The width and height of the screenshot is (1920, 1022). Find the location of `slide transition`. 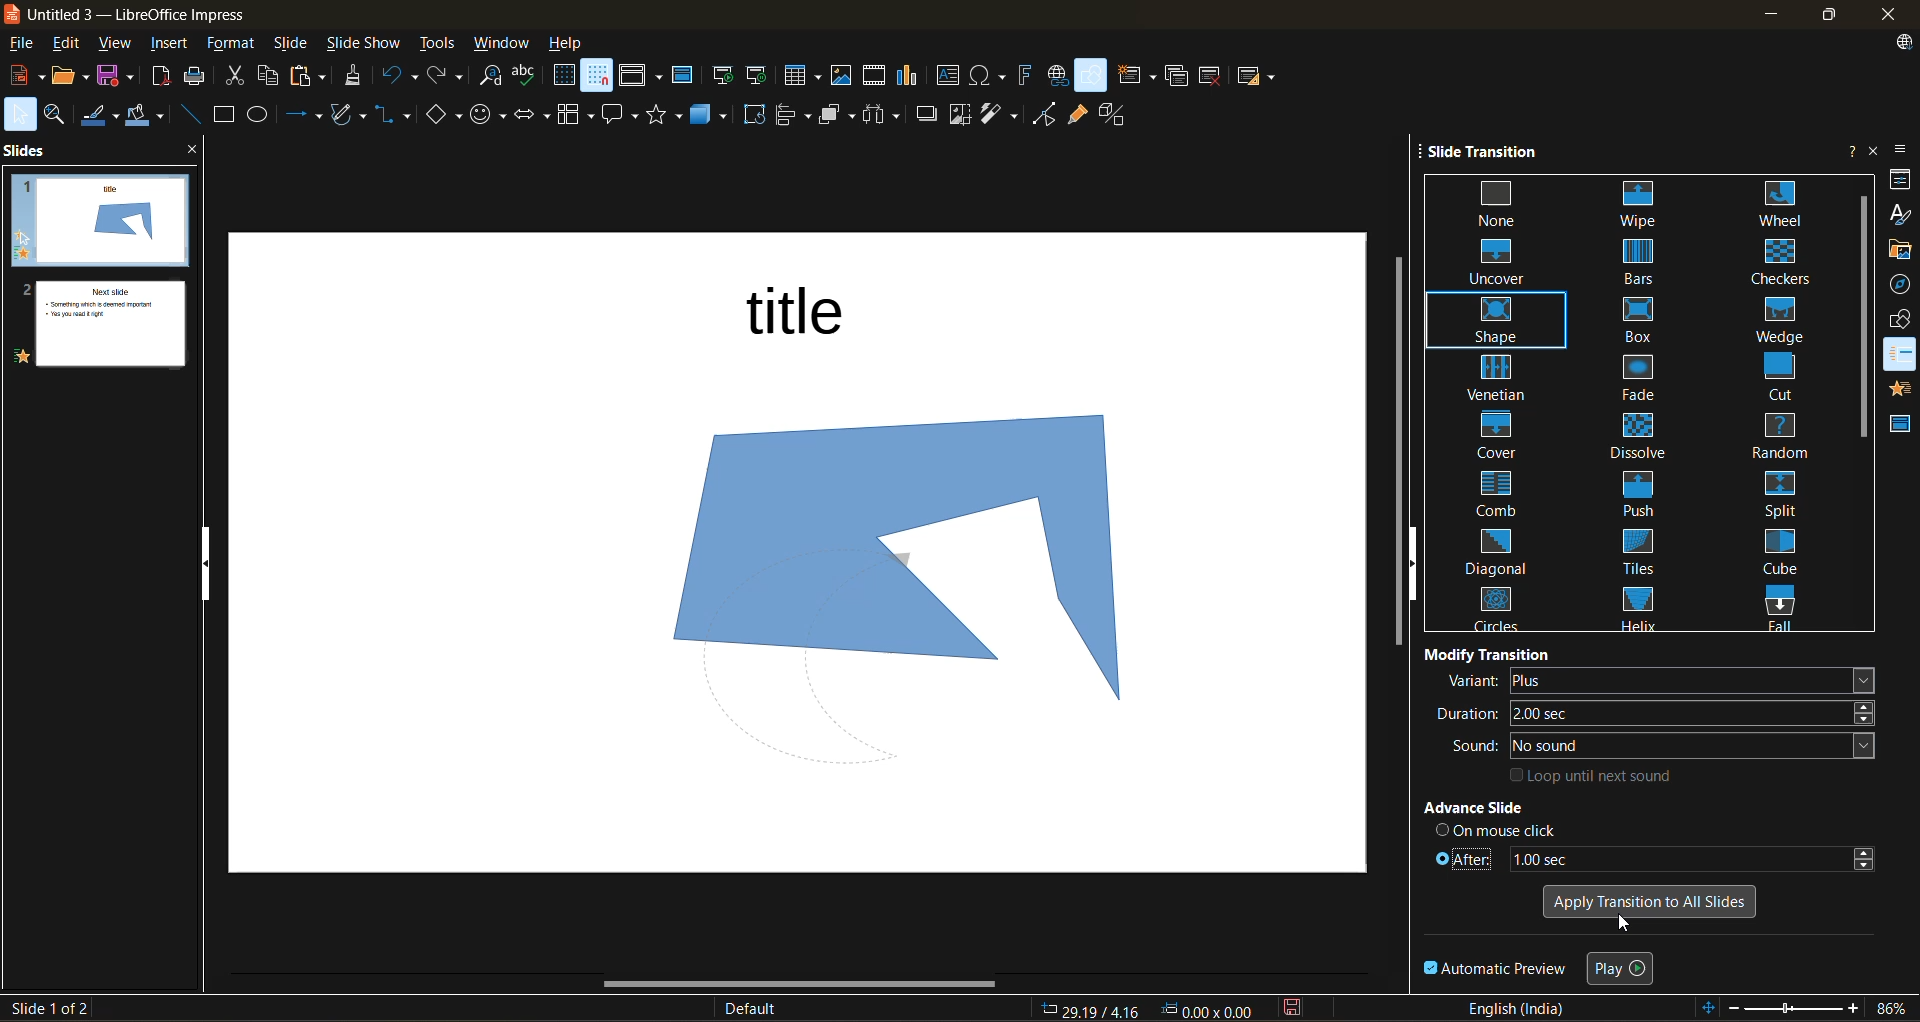

slide transition is located at coordinates (1492, 154).